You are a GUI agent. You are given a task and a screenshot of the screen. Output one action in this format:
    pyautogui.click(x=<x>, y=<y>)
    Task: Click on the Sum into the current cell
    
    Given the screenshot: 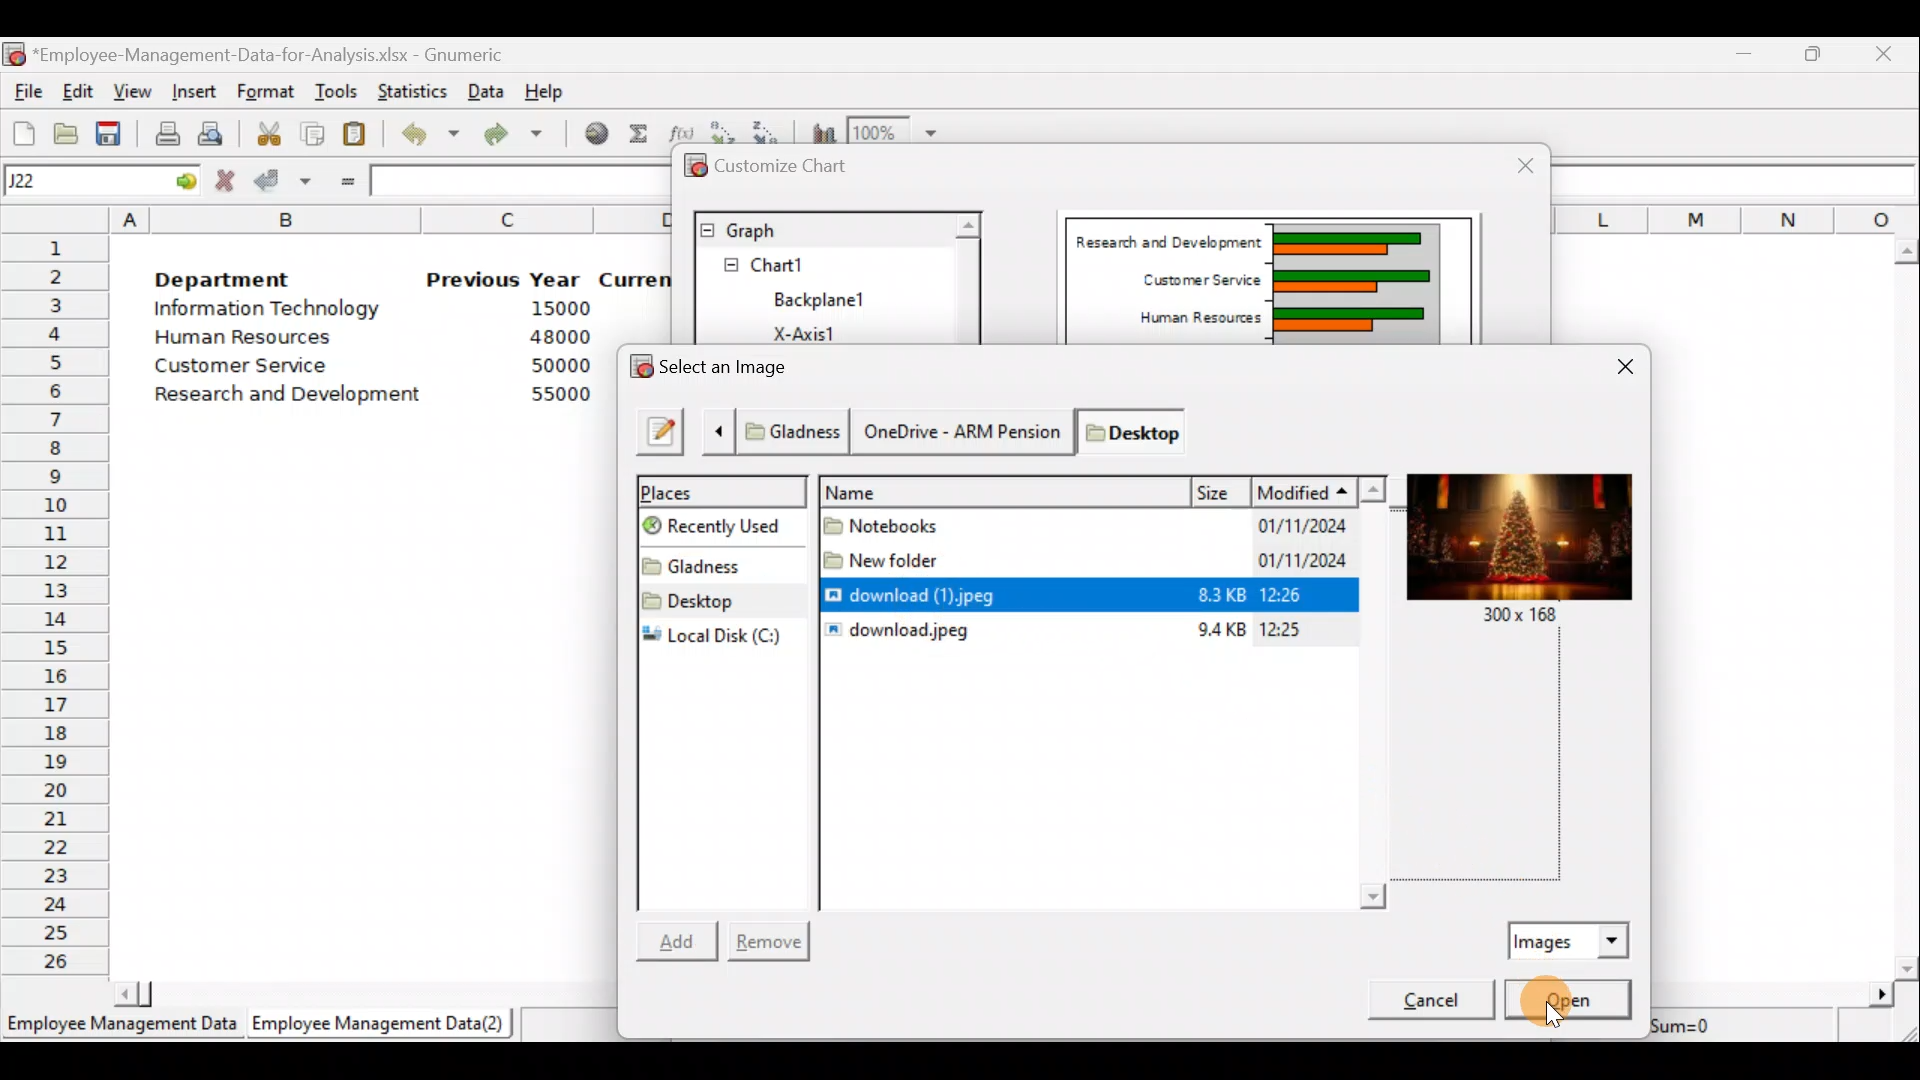 What is the action you would take?
    pyautogui.click(x=640, y=138)
    